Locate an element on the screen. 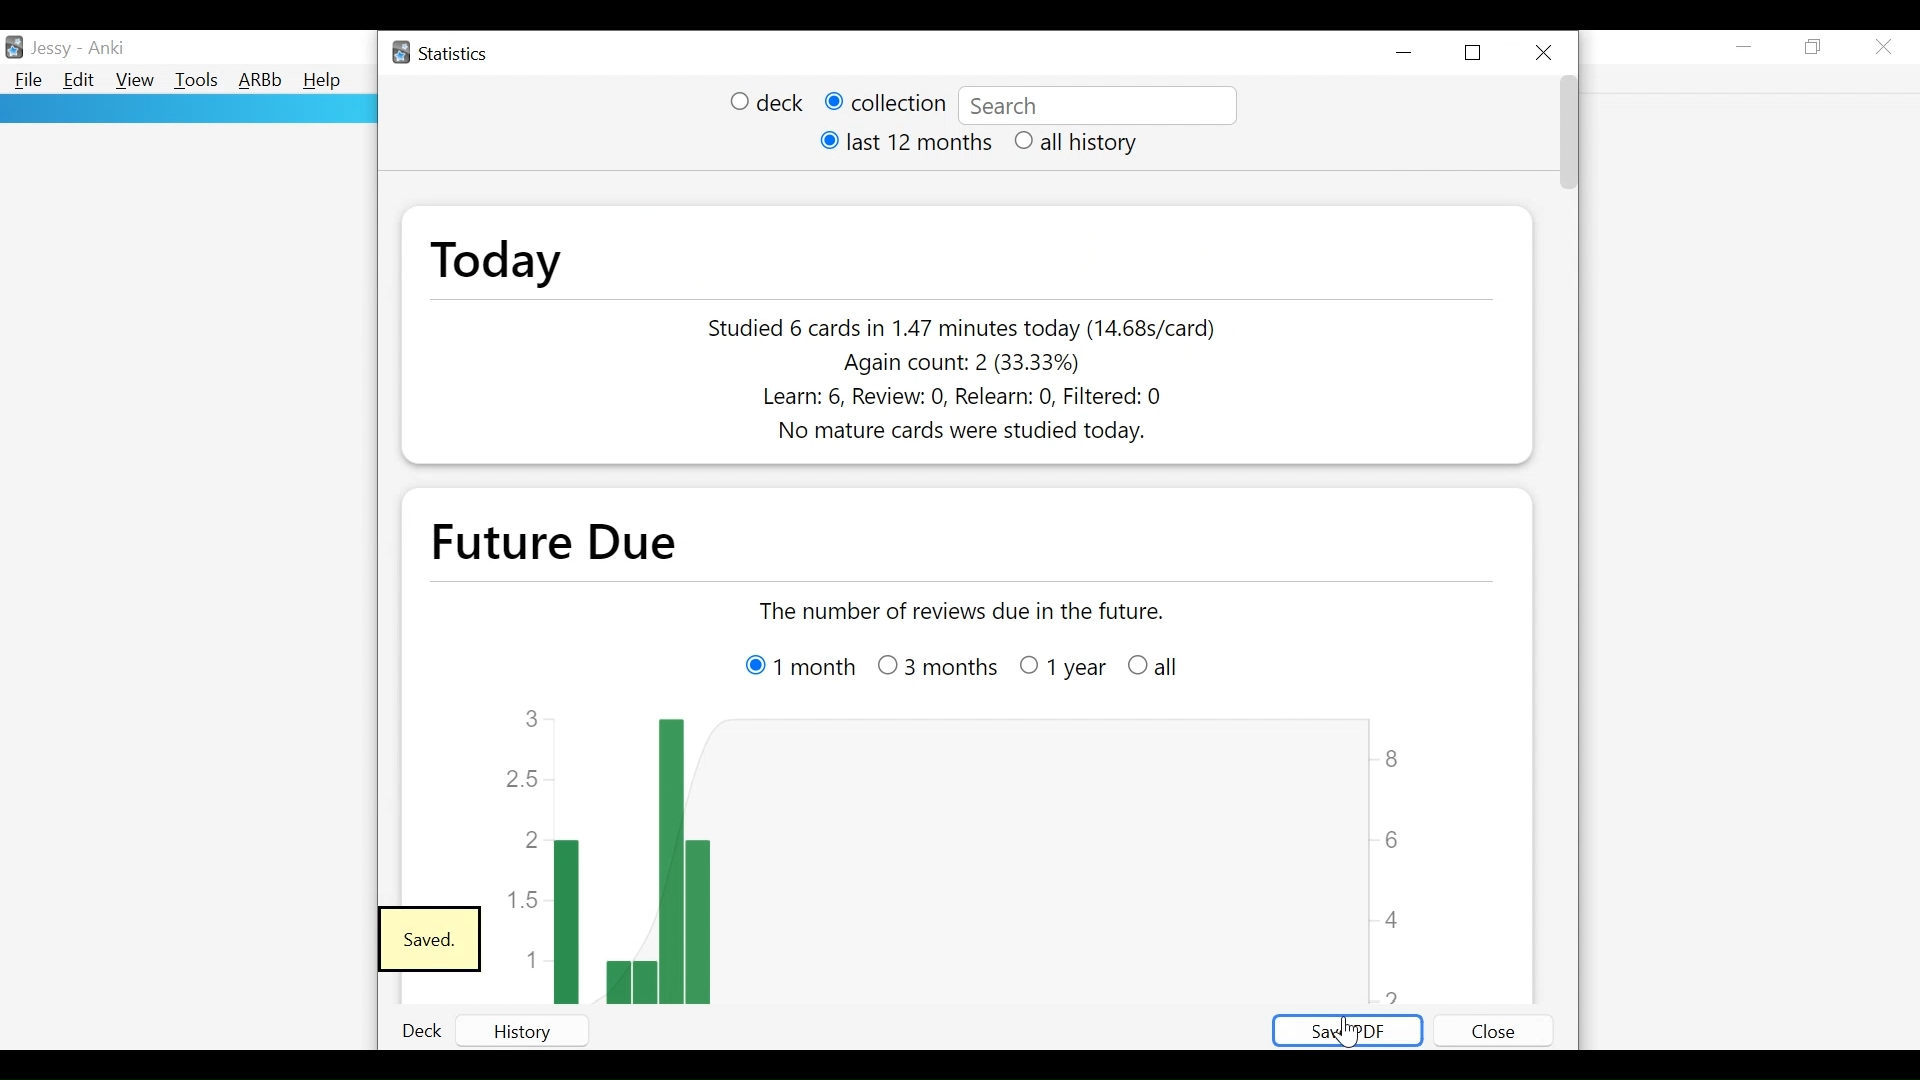 This screenshot has height=1080, width=1920. Advanced Review Button bar is located at coordinates (260, 81).